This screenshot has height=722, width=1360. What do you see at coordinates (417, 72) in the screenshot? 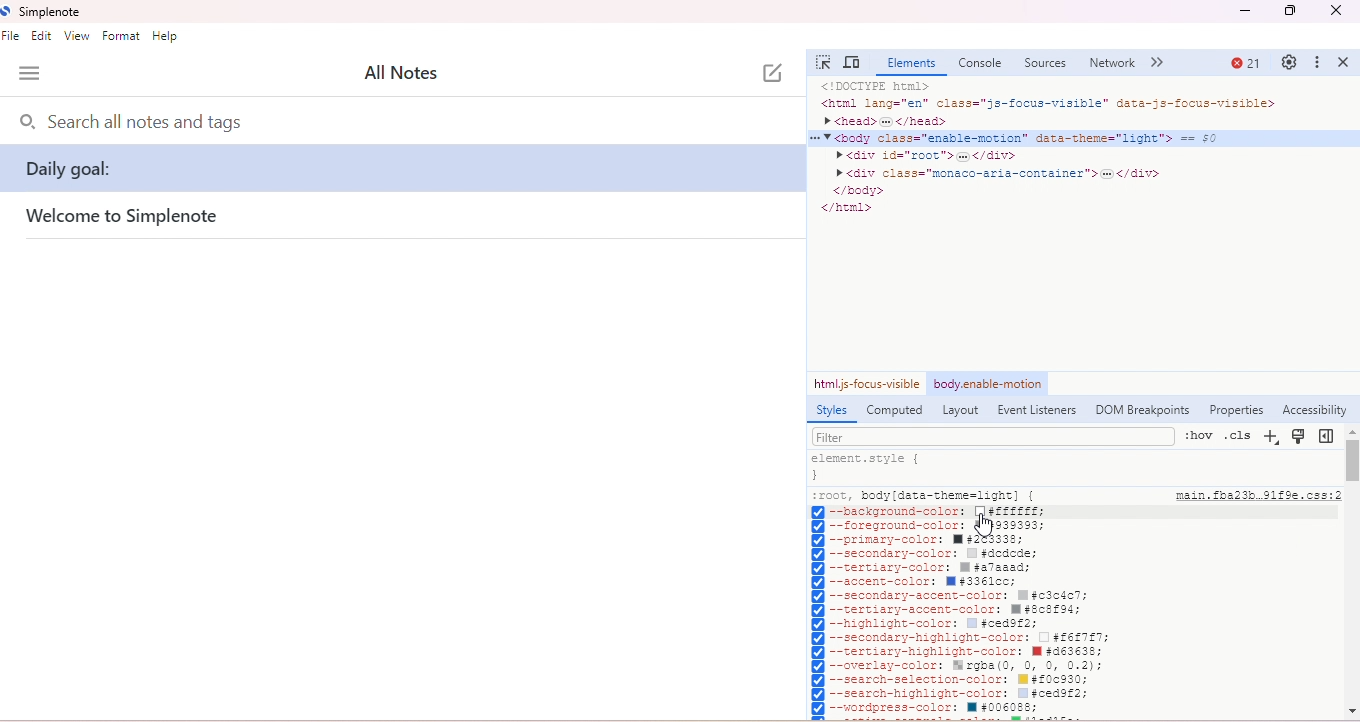
I see `all notes` at bounding box center [417, 72].